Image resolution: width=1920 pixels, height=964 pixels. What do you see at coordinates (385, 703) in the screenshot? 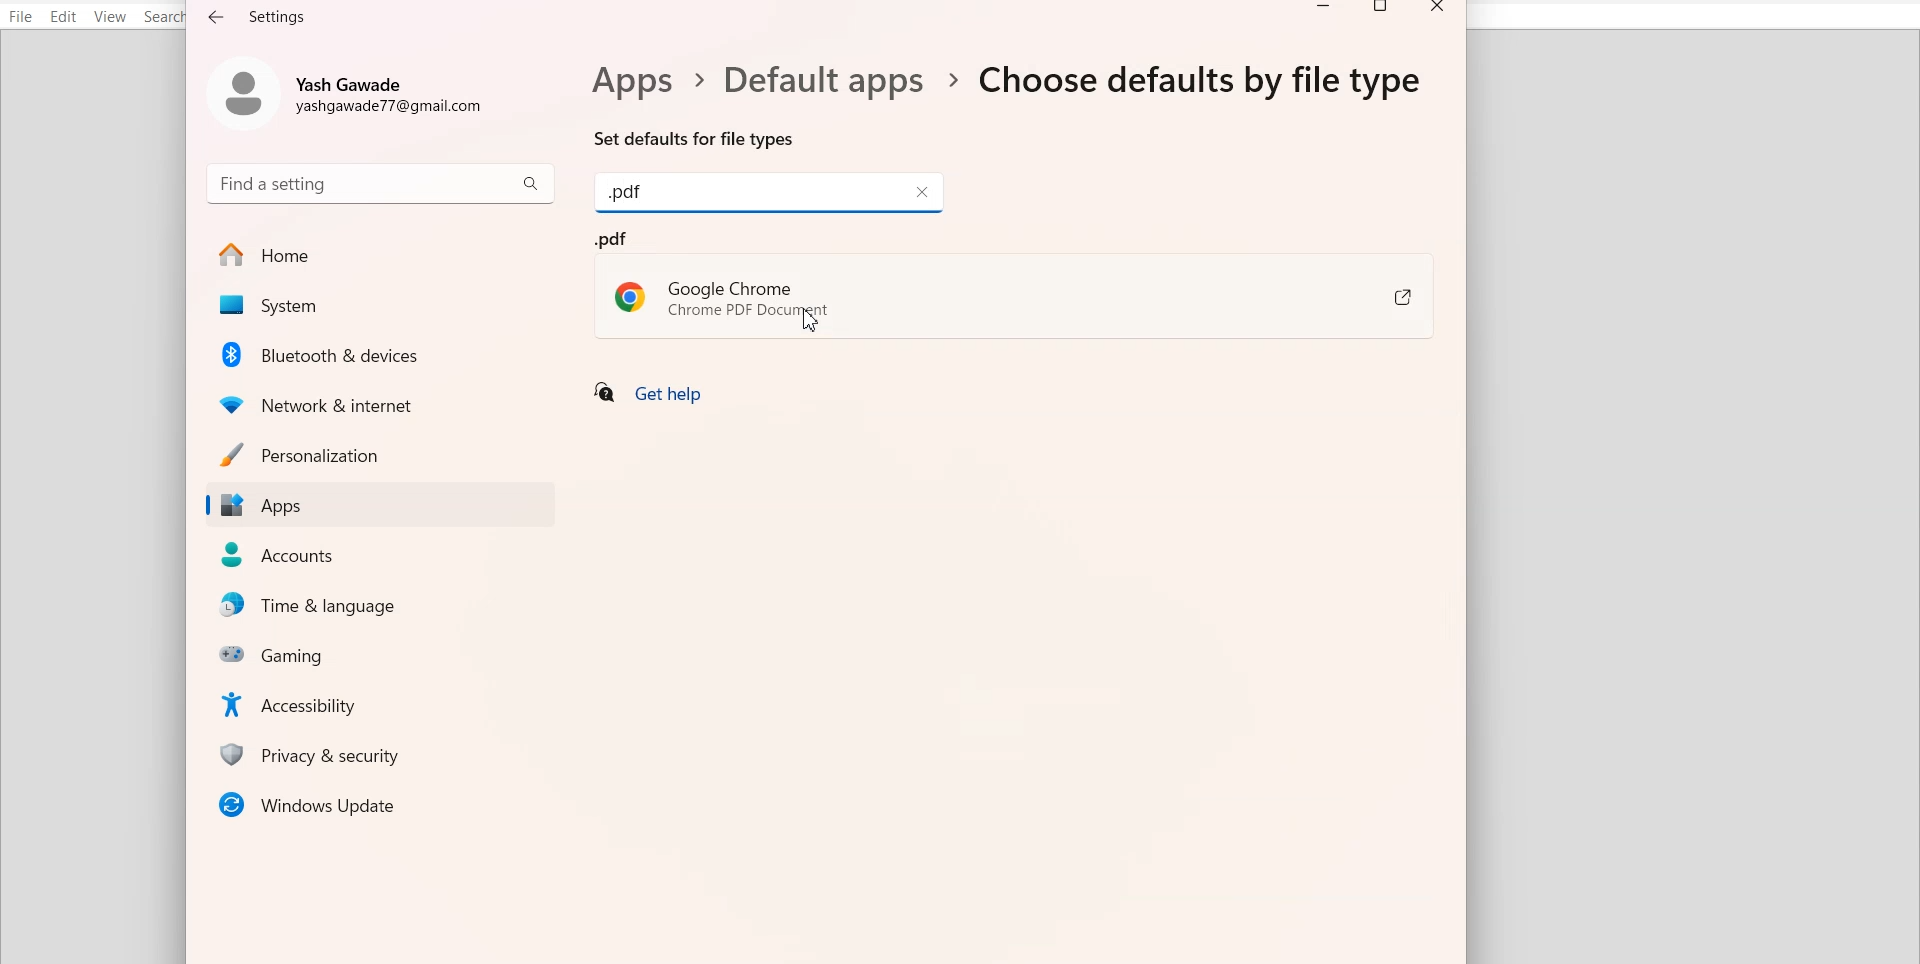
I see `Accessibility` at bounding box center [385, 703].